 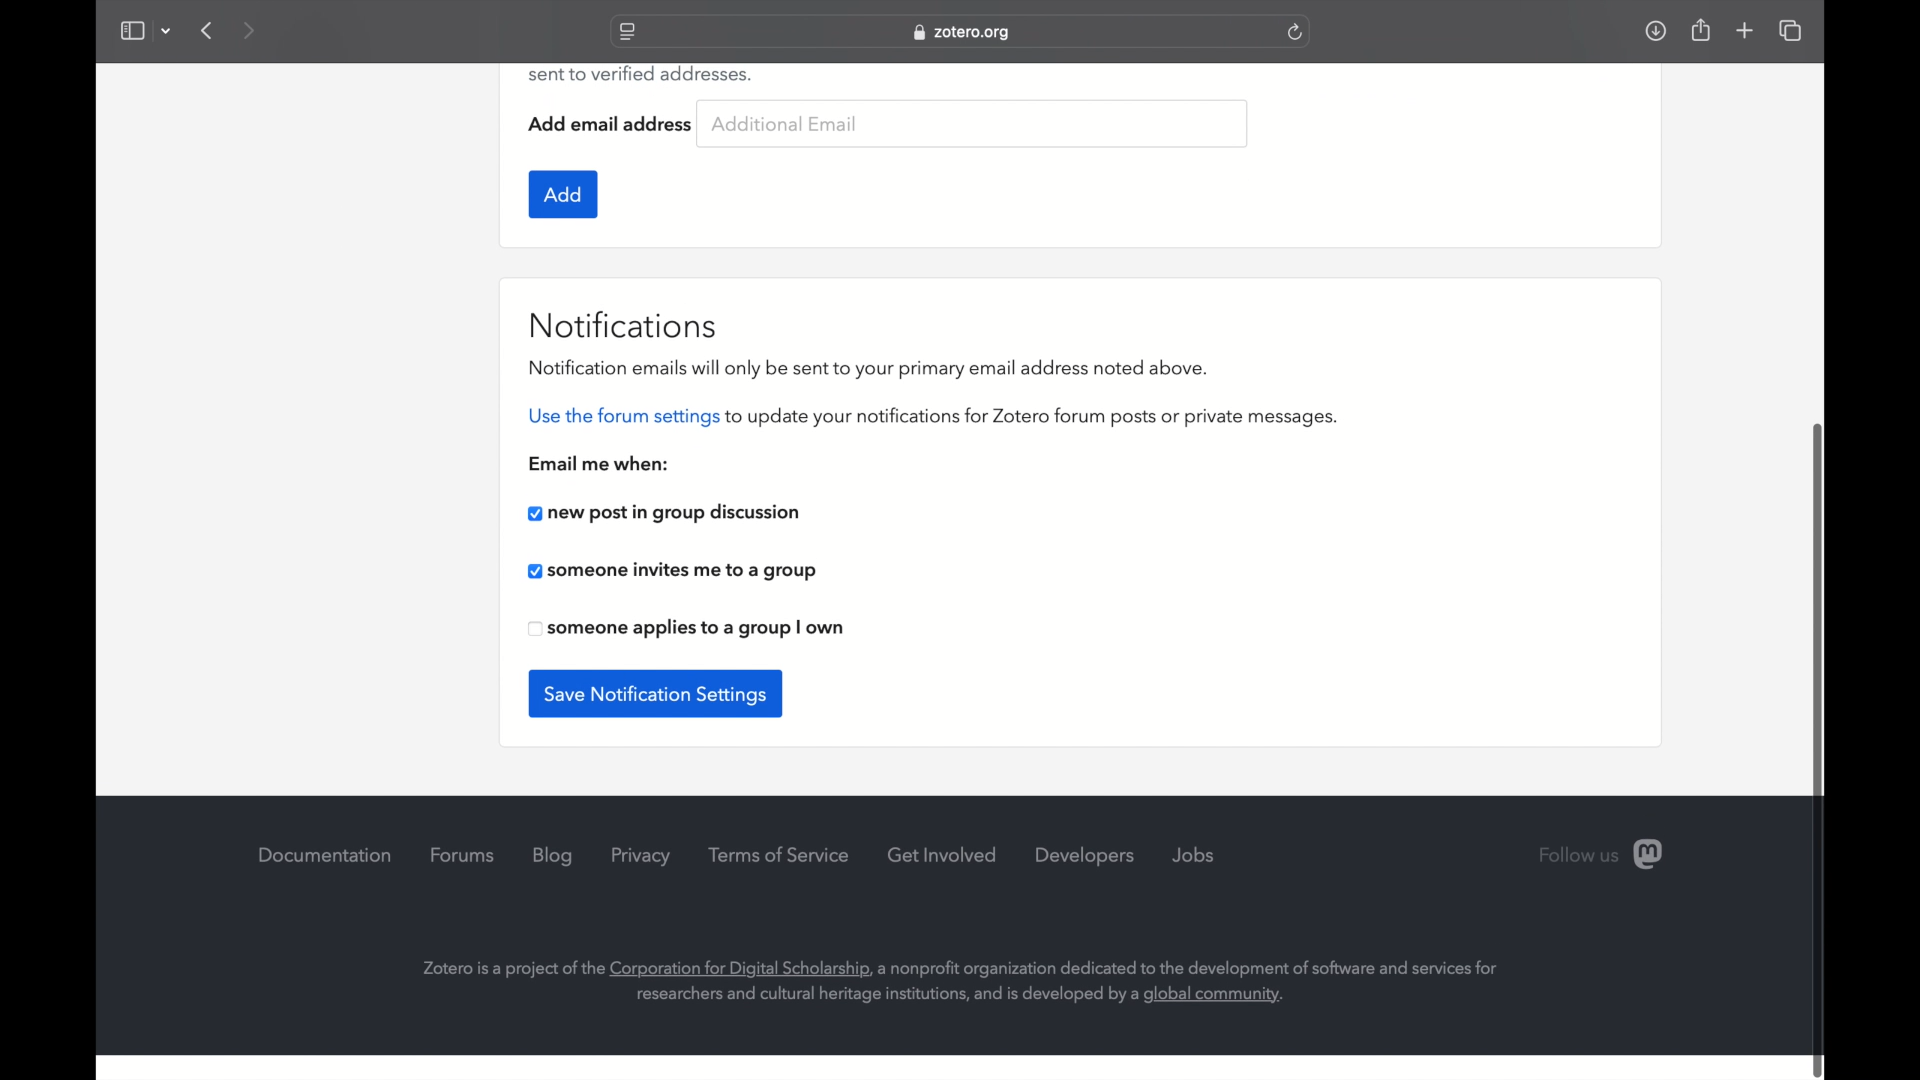 I want to click on terms of service, so click(x=780, y=855).